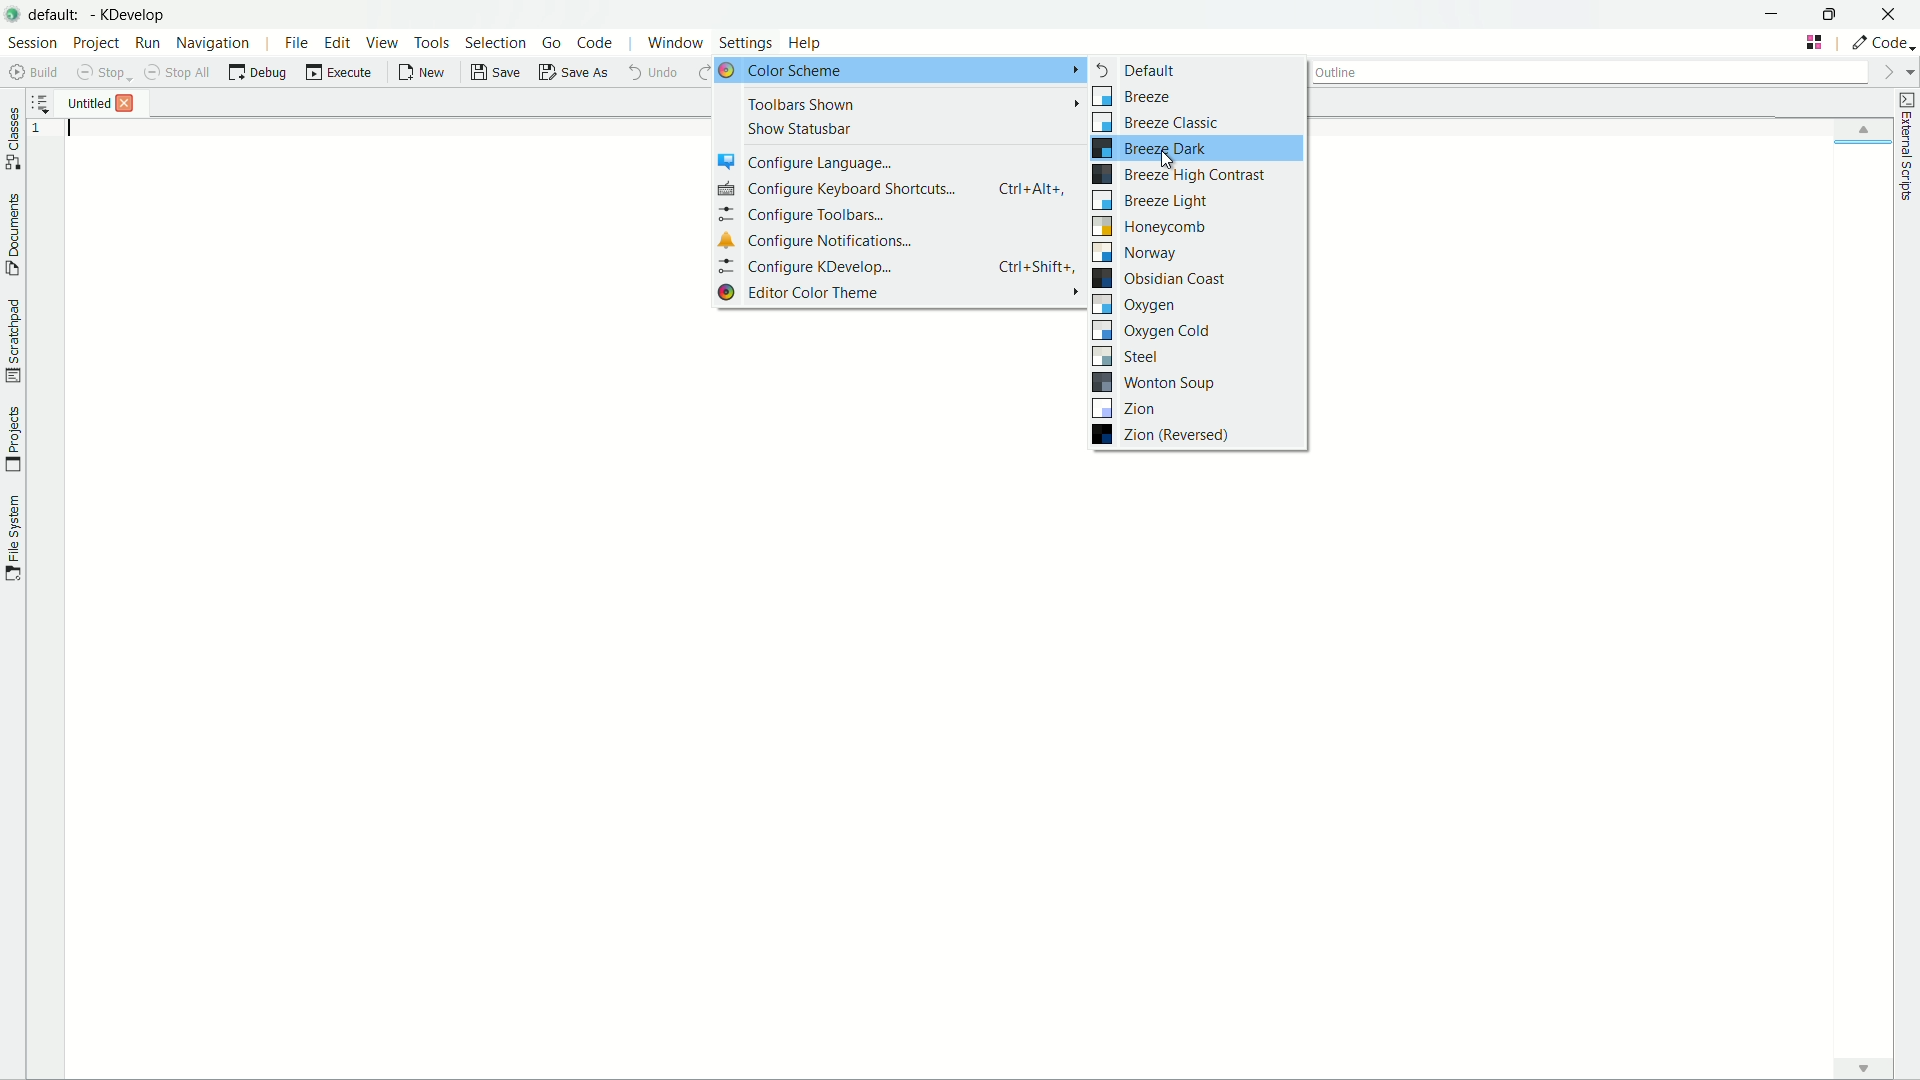  What do you see at coordinates (800, 213) in the screenshot?
I see `configure toolbars` at bounding box center [800, 213].